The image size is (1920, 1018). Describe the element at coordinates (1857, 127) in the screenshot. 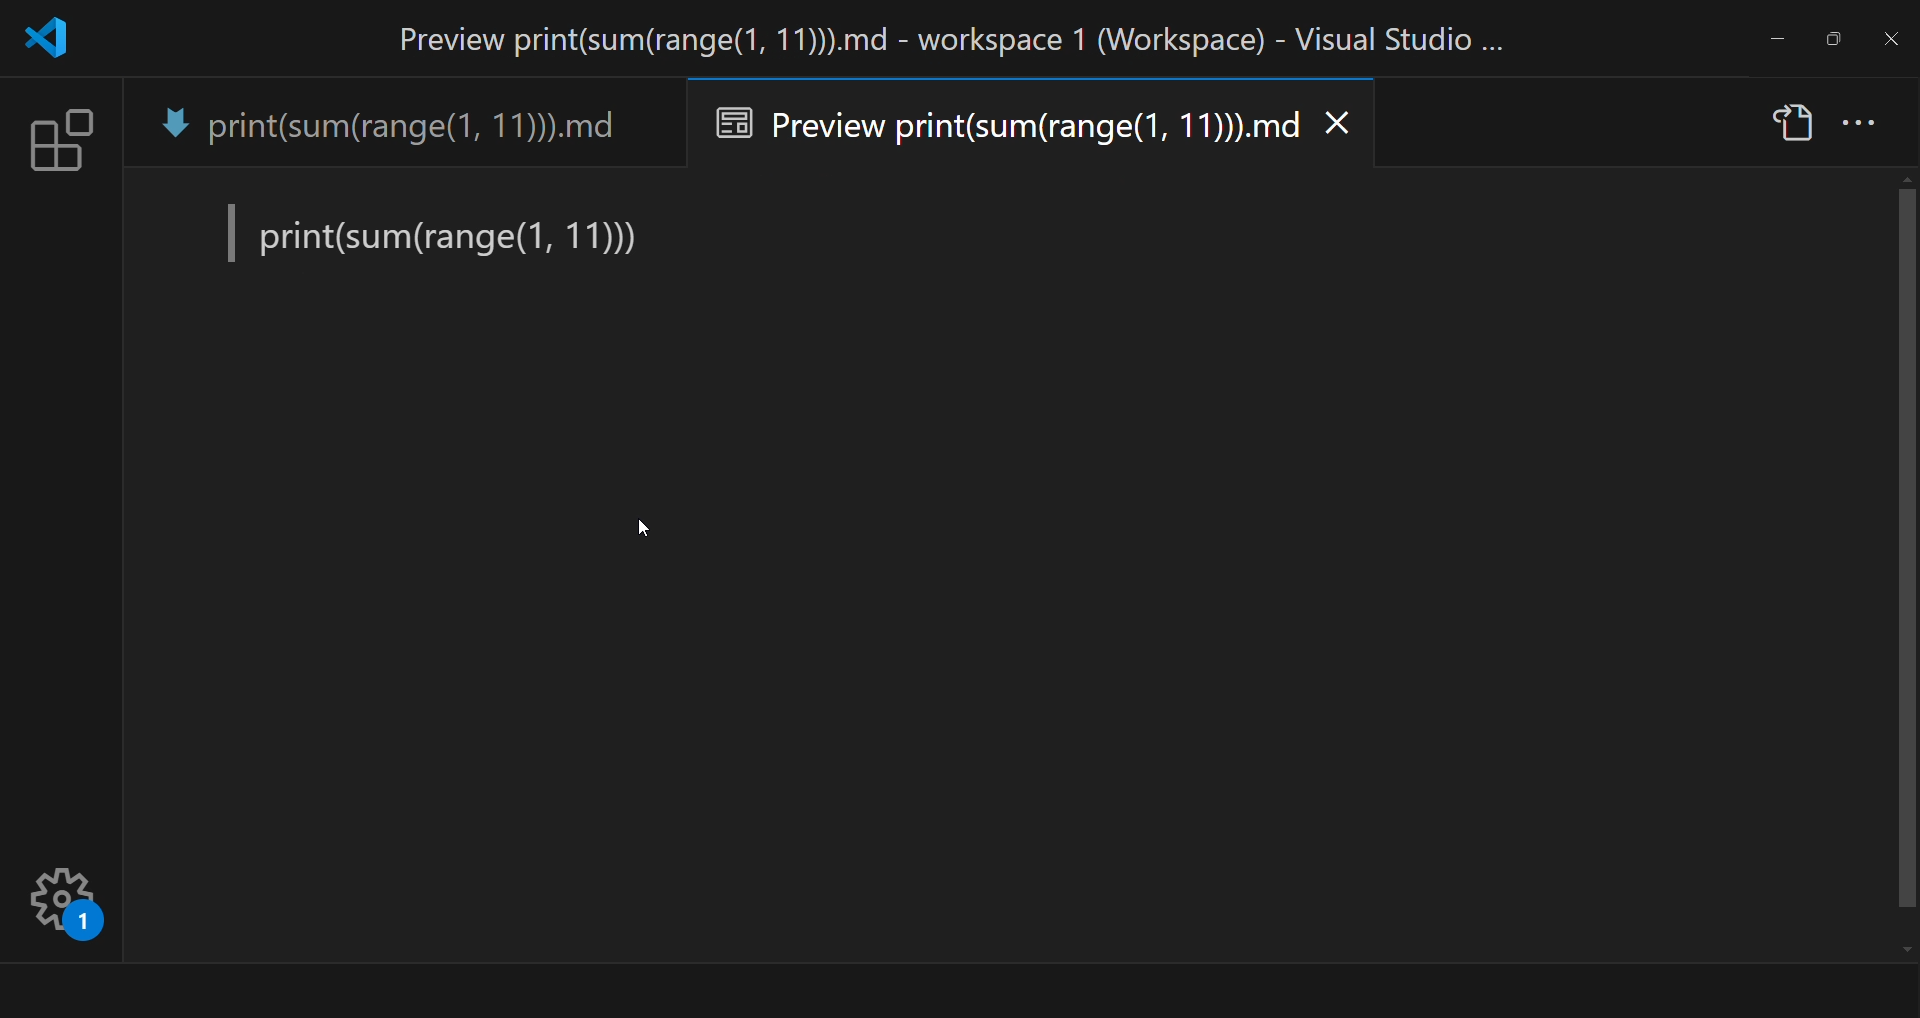

I see `more` at that location.